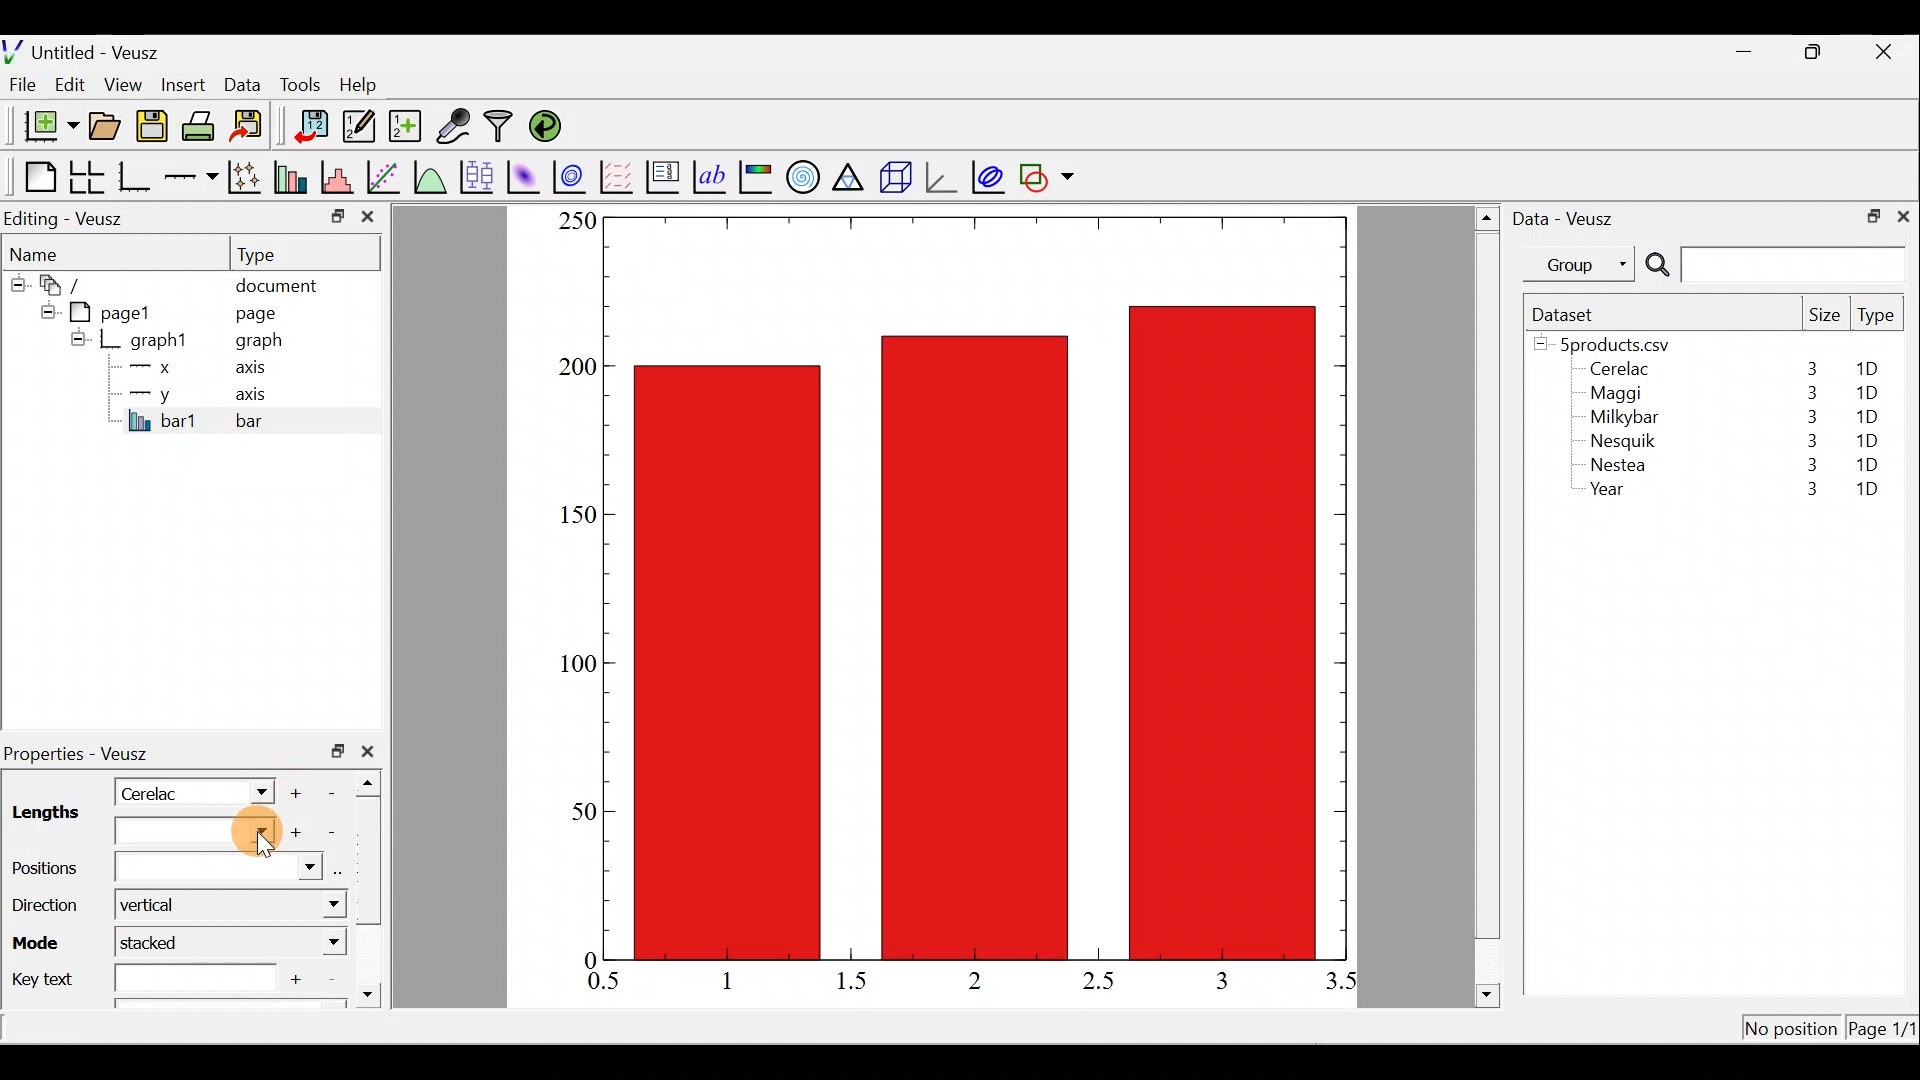 Image resolution: width=1920 pixels, height=1080 pixels. Describe the element at coordinates (971, 979) in the screenshot. I see `2` at that location.